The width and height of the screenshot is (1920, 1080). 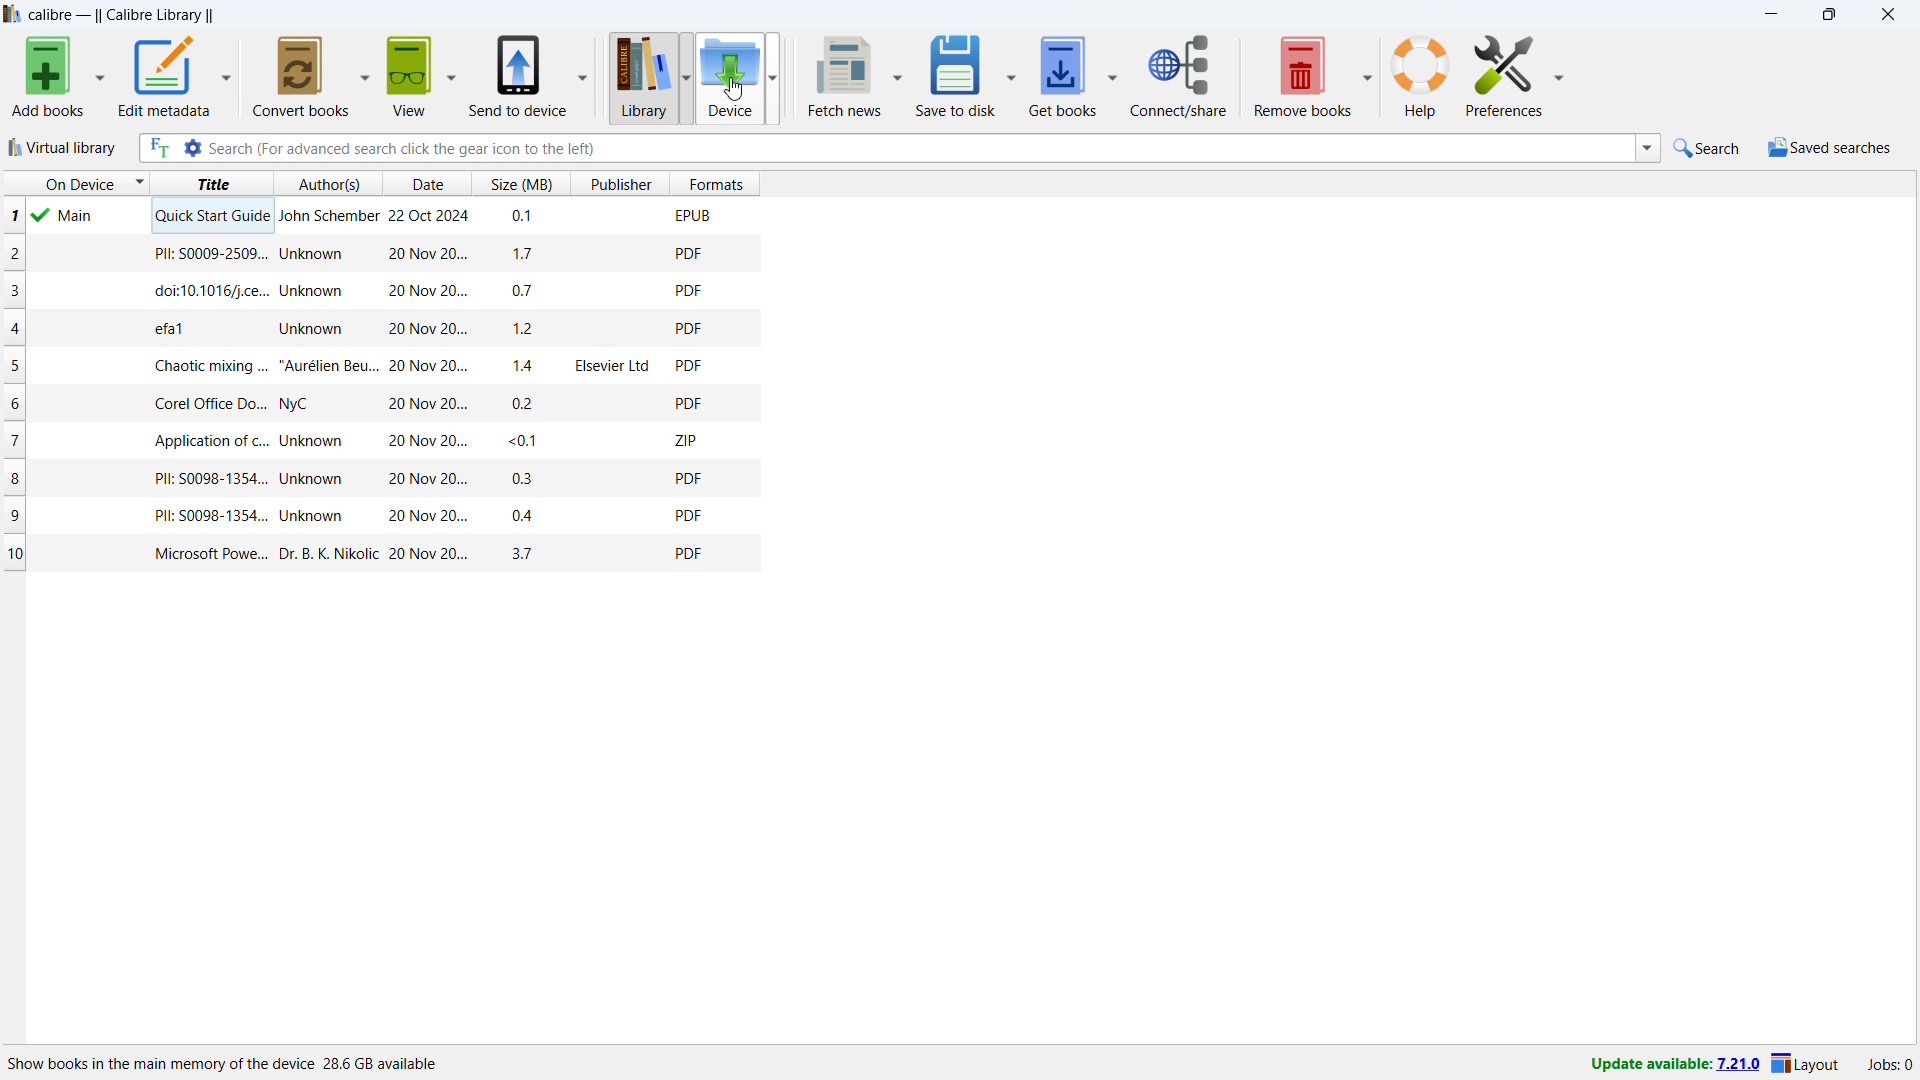 I want to click on sort by date, so click(x=424, y=183).